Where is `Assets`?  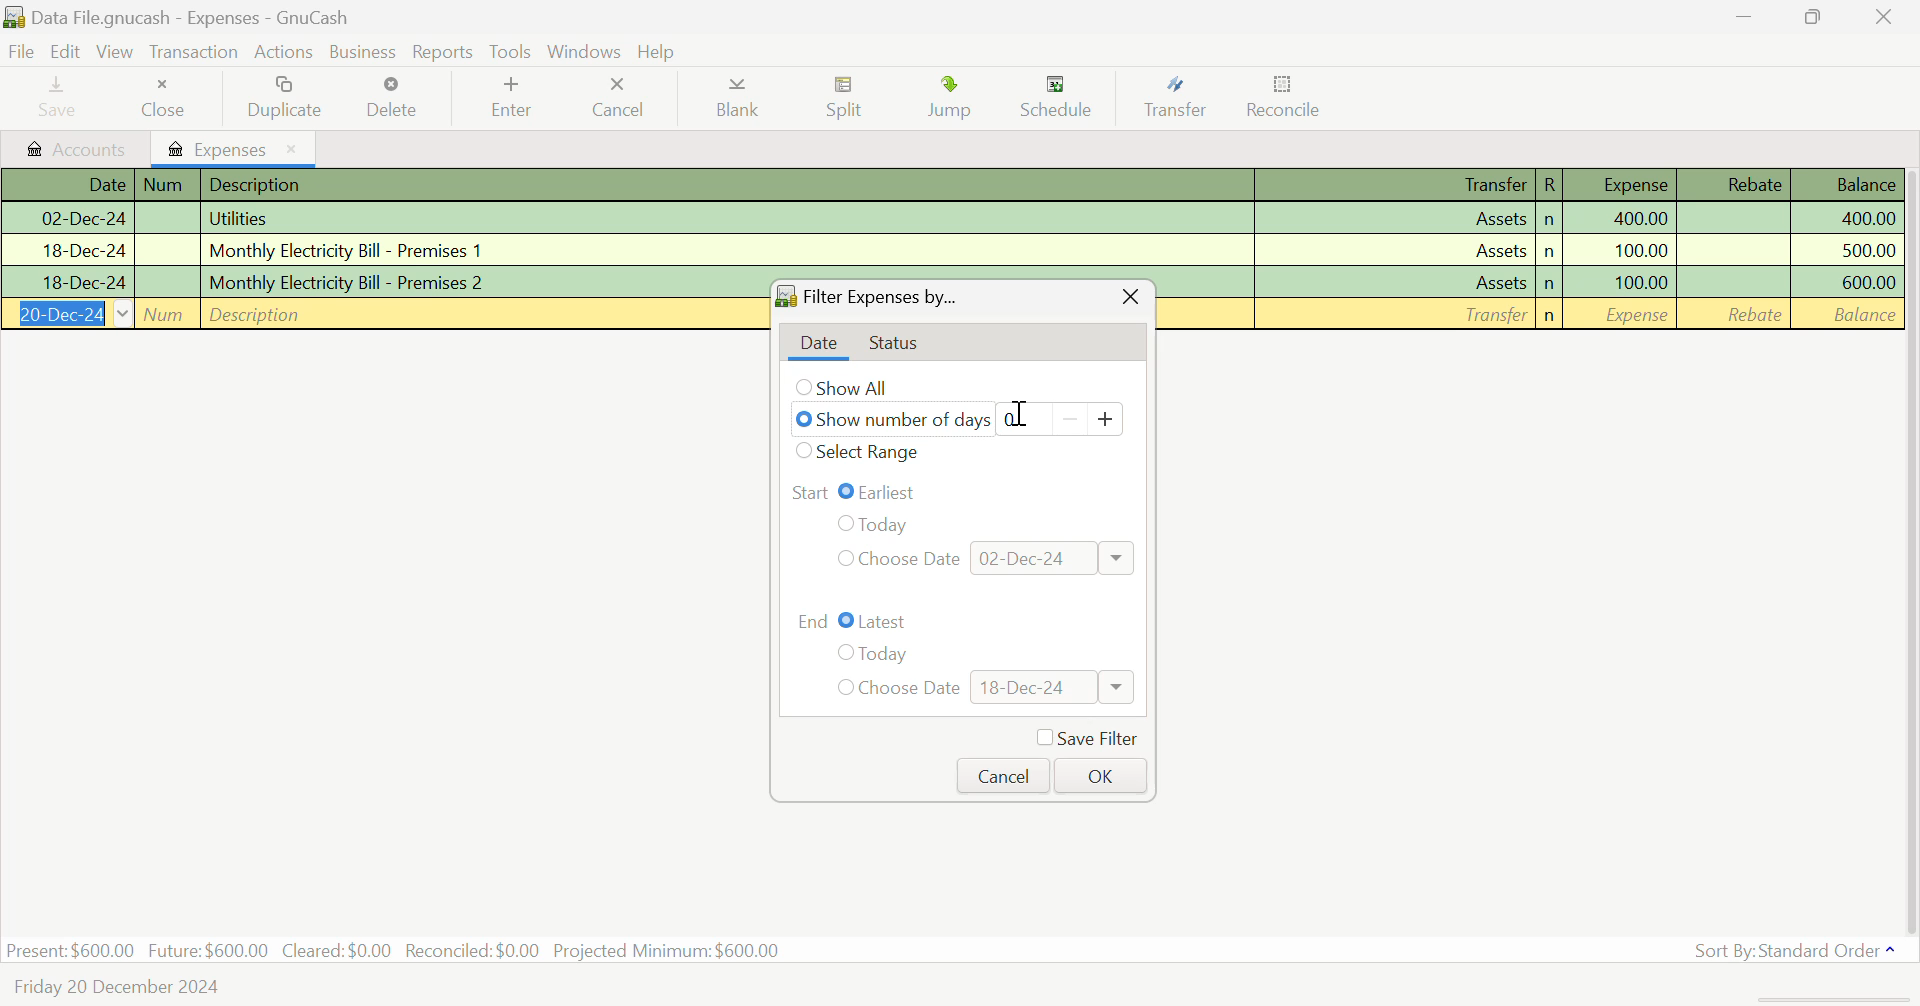
Assets is located at coordinates (1394, 217).